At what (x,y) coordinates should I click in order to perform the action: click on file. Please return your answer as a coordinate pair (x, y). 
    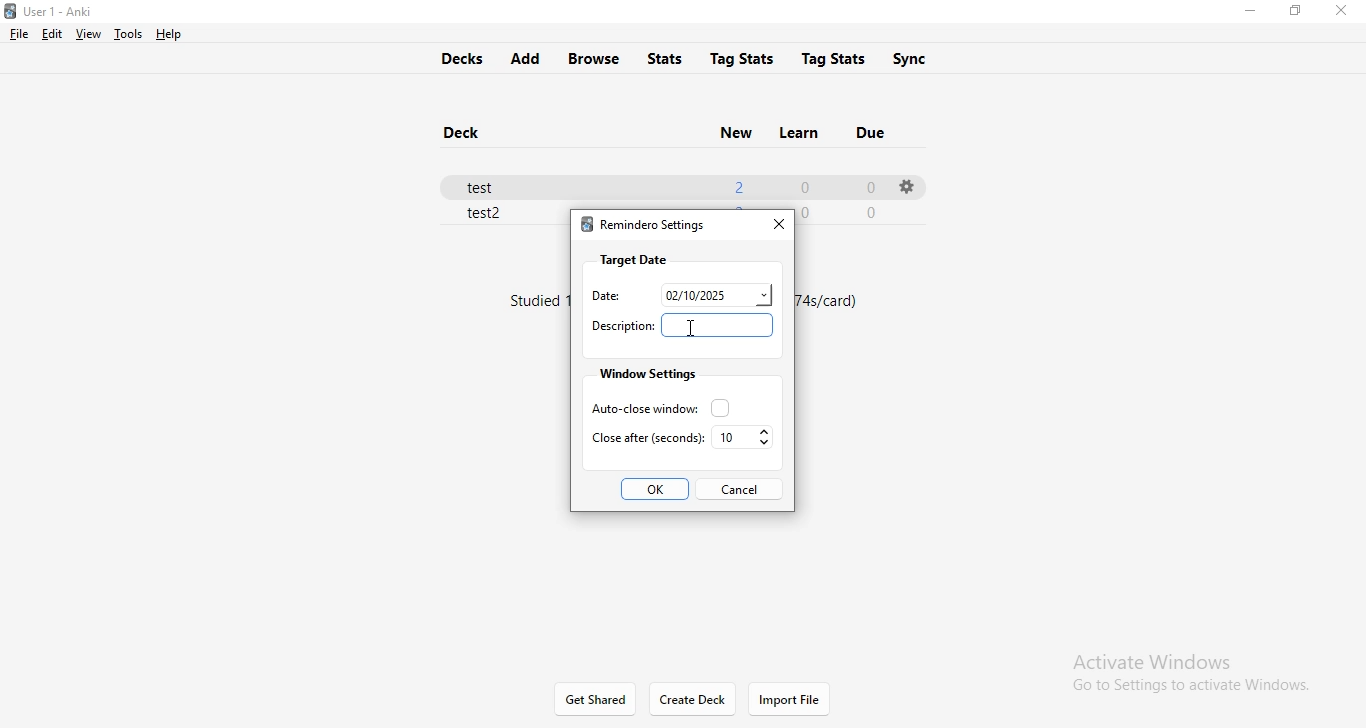
    Looking at the image, I should click on (19, 34).